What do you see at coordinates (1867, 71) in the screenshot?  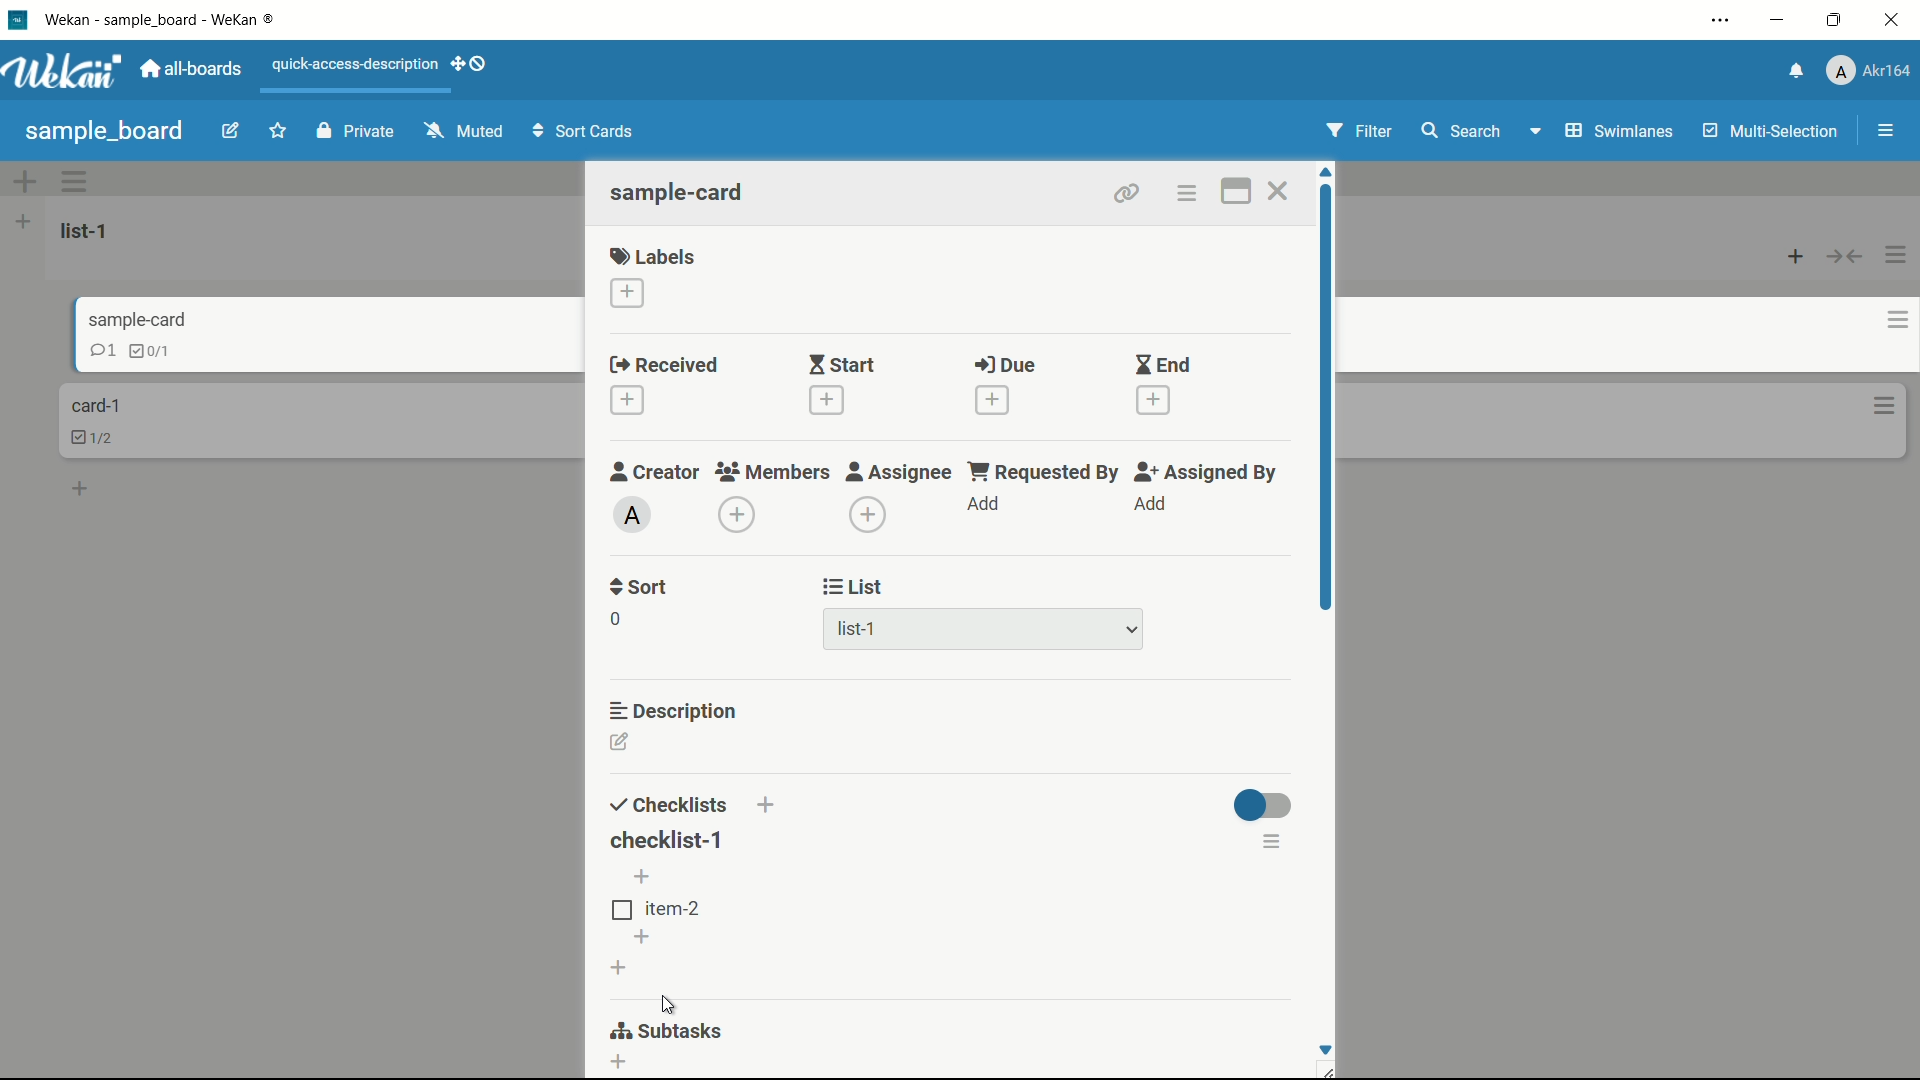 I see `profile` at bounding box center [1867, 71].